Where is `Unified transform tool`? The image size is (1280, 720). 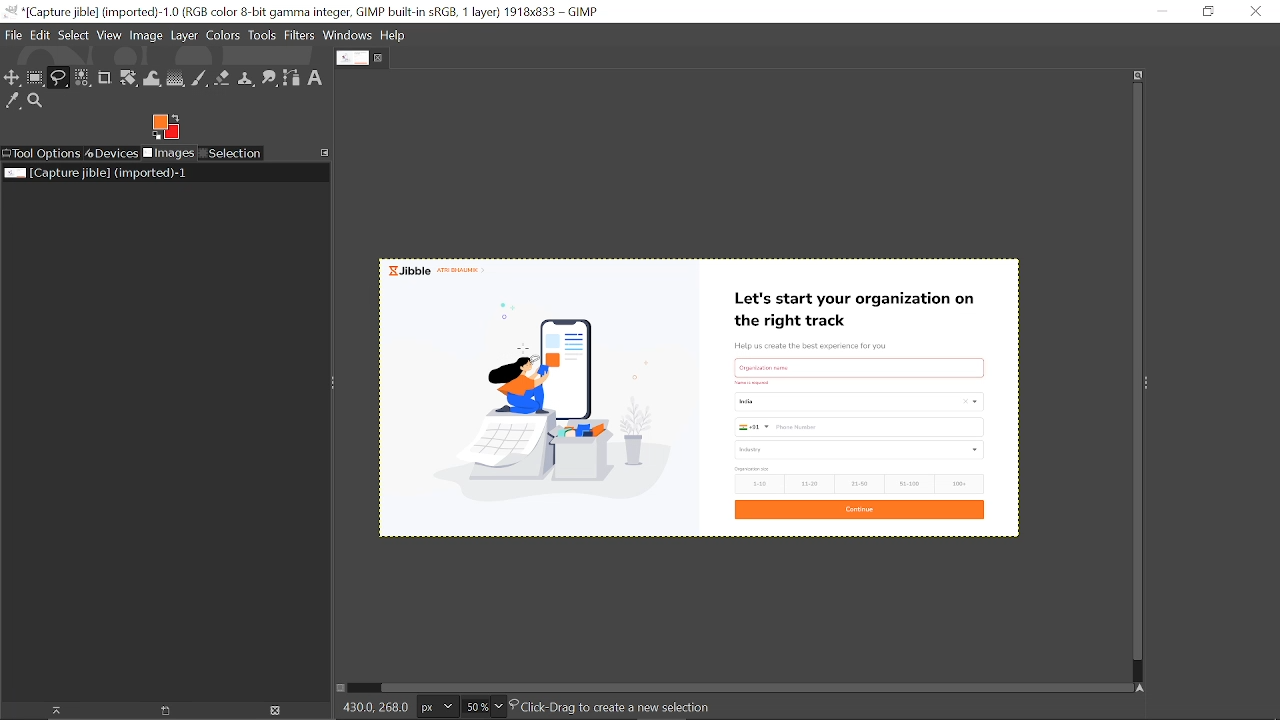 Unified transform tool is located at coordinates (128, 79).